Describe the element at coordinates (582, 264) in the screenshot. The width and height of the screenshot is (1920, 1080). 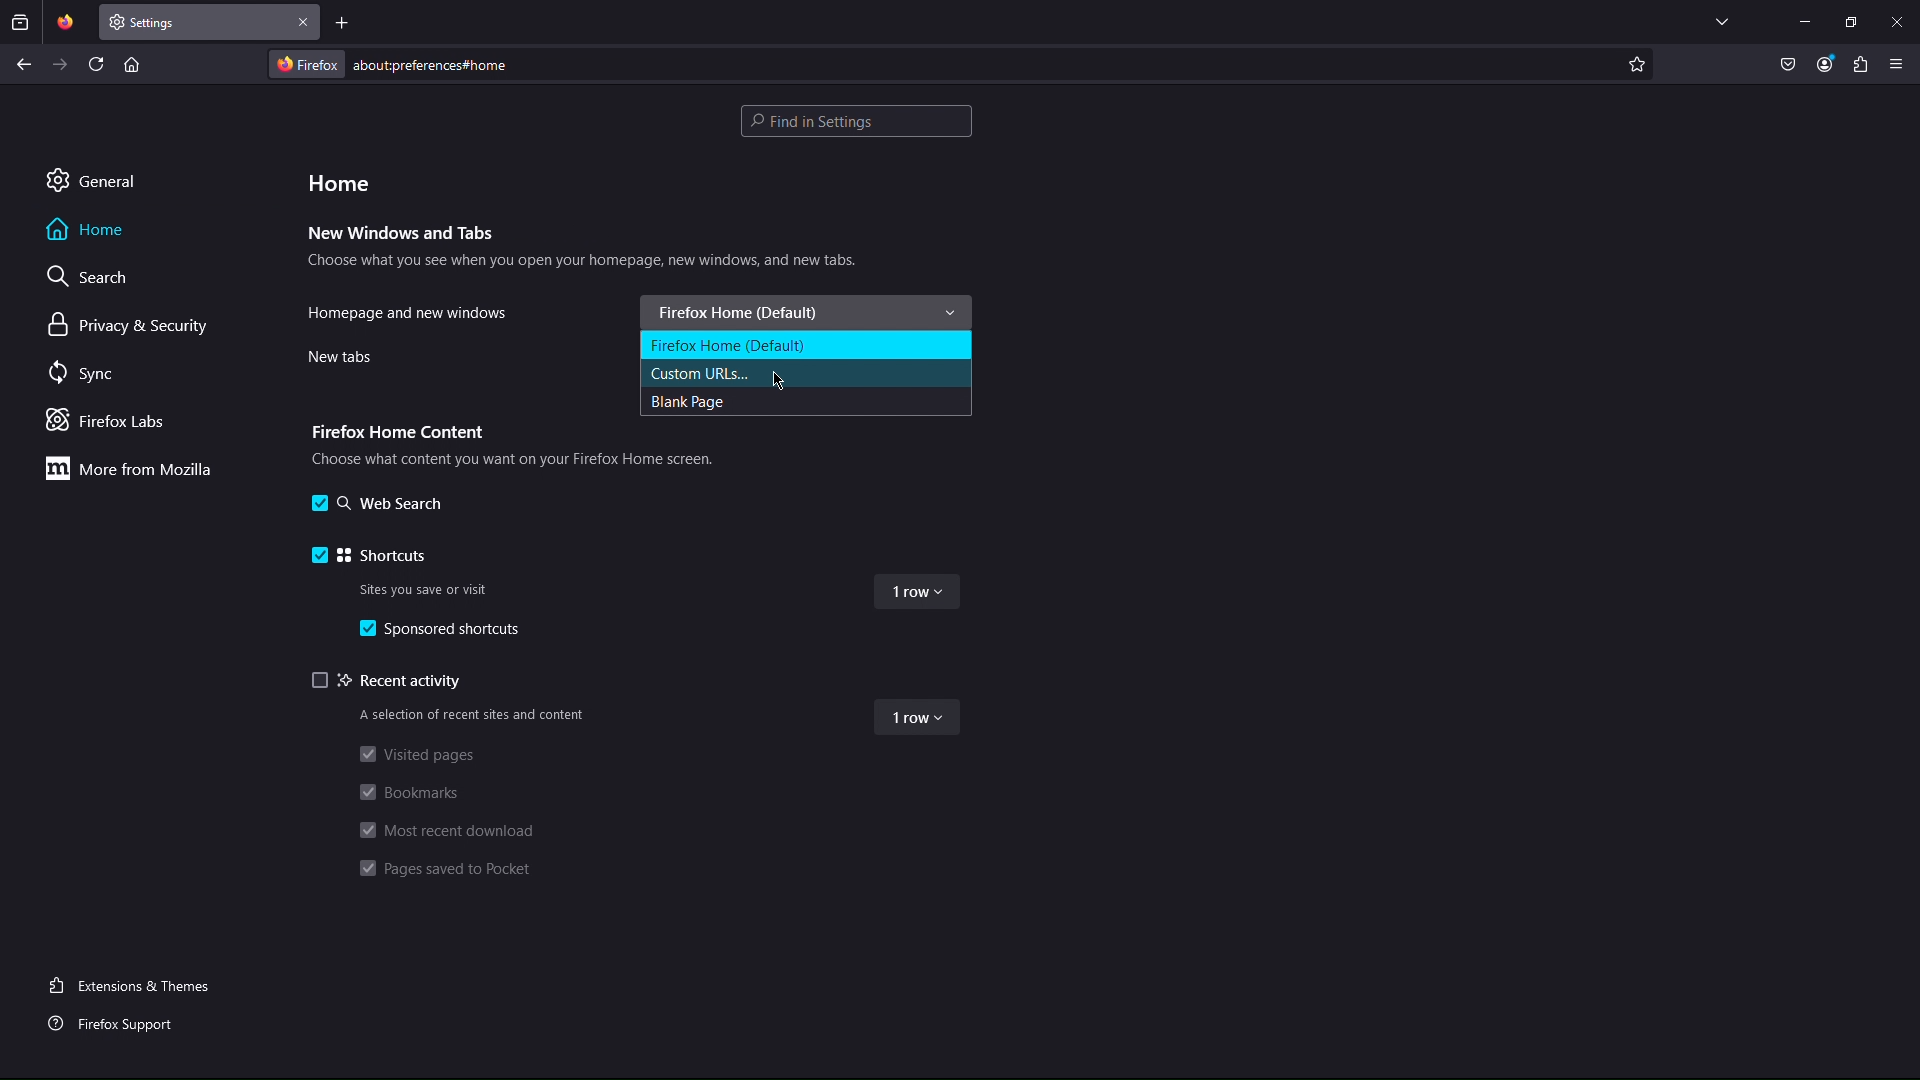
I see `Choose what you see when you open your homepage` at that location.